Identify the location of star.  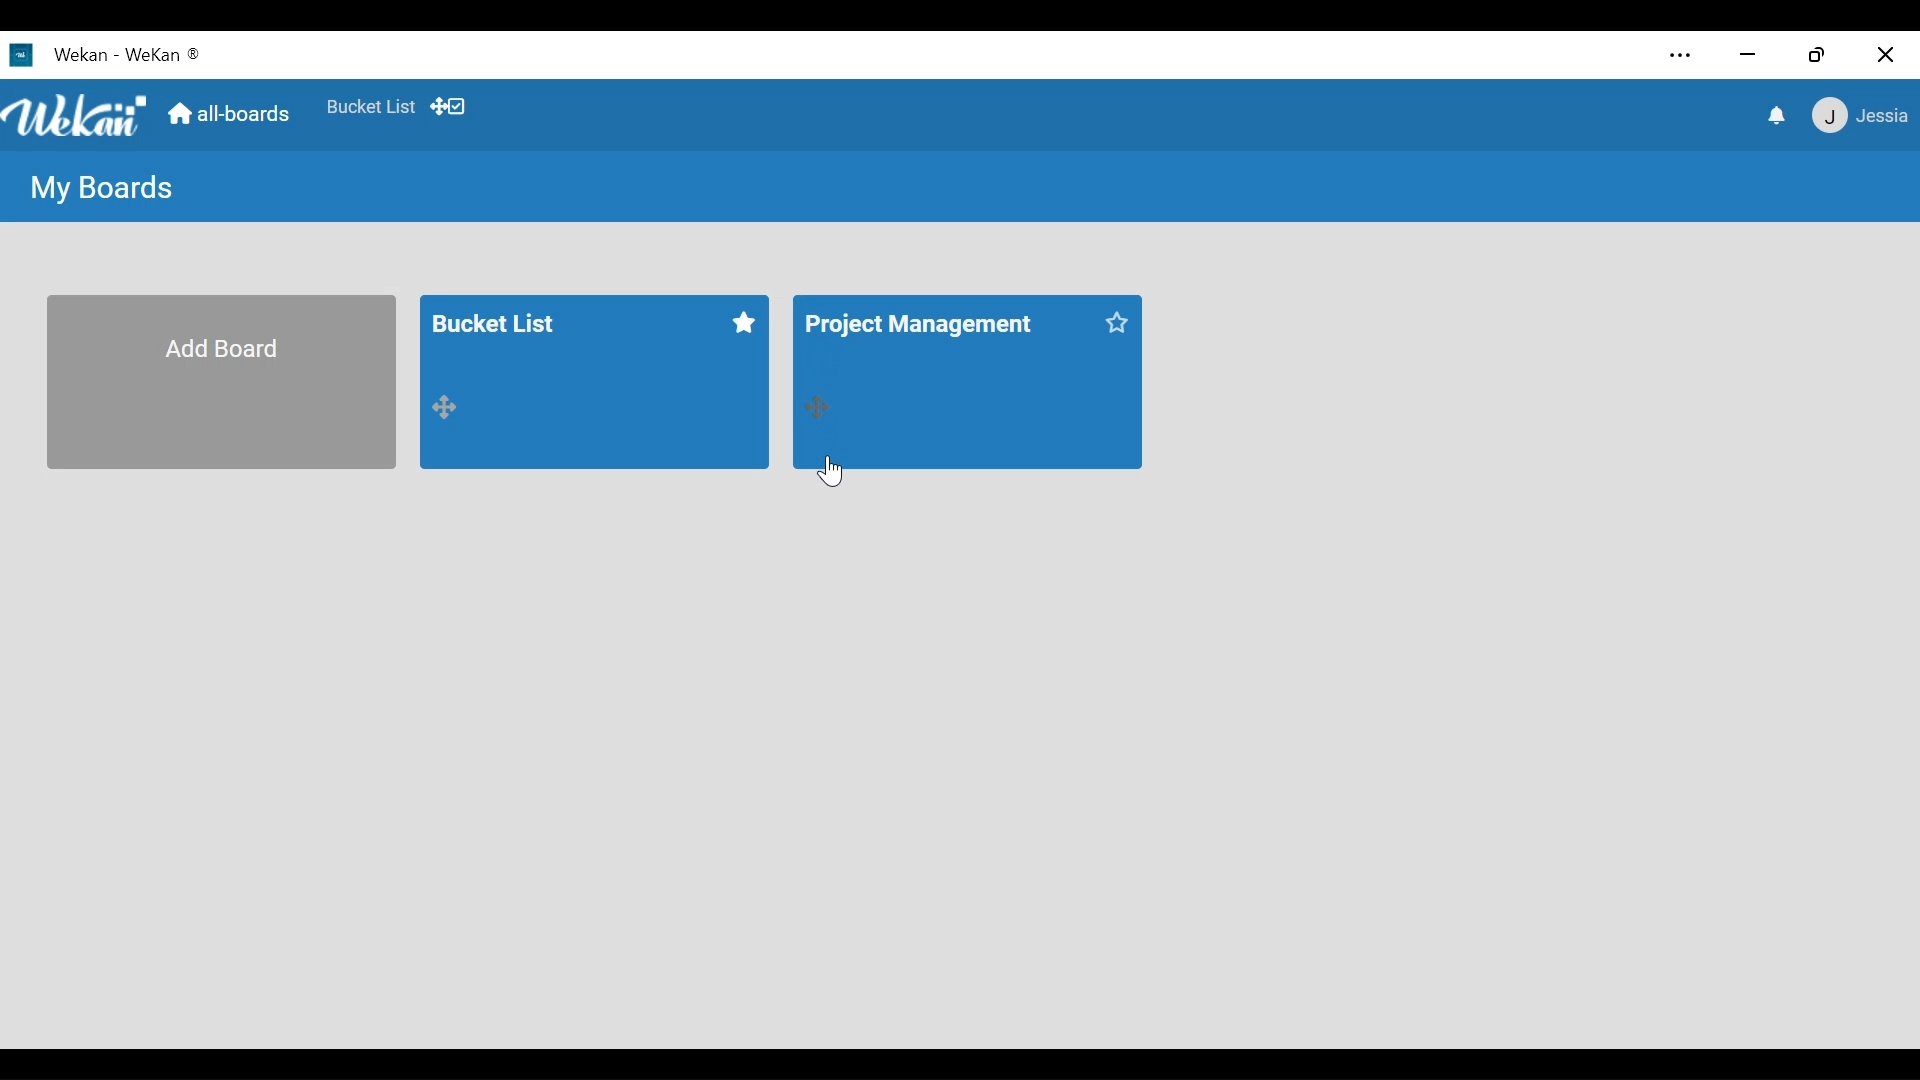
(1117, 323).